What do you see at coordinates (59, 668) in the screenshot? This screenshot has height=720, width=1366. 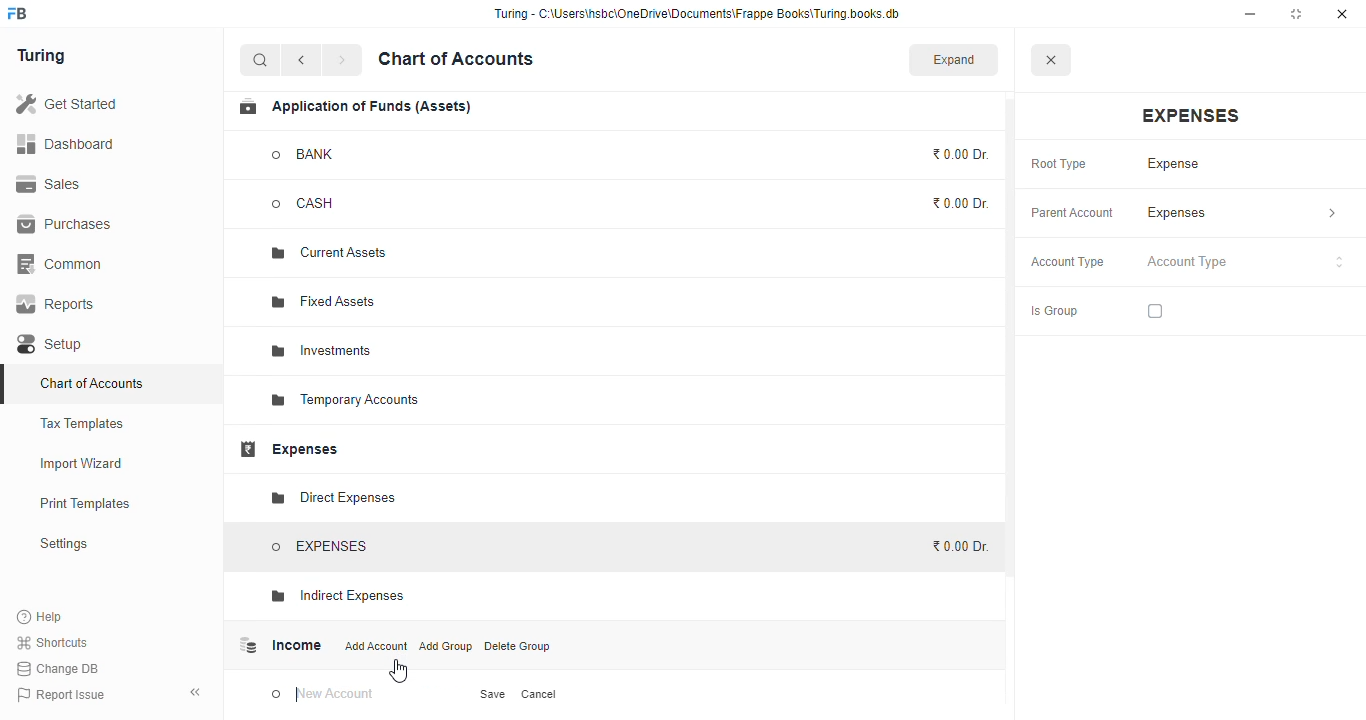 I see `change DB` at bounding box center [59, 668].